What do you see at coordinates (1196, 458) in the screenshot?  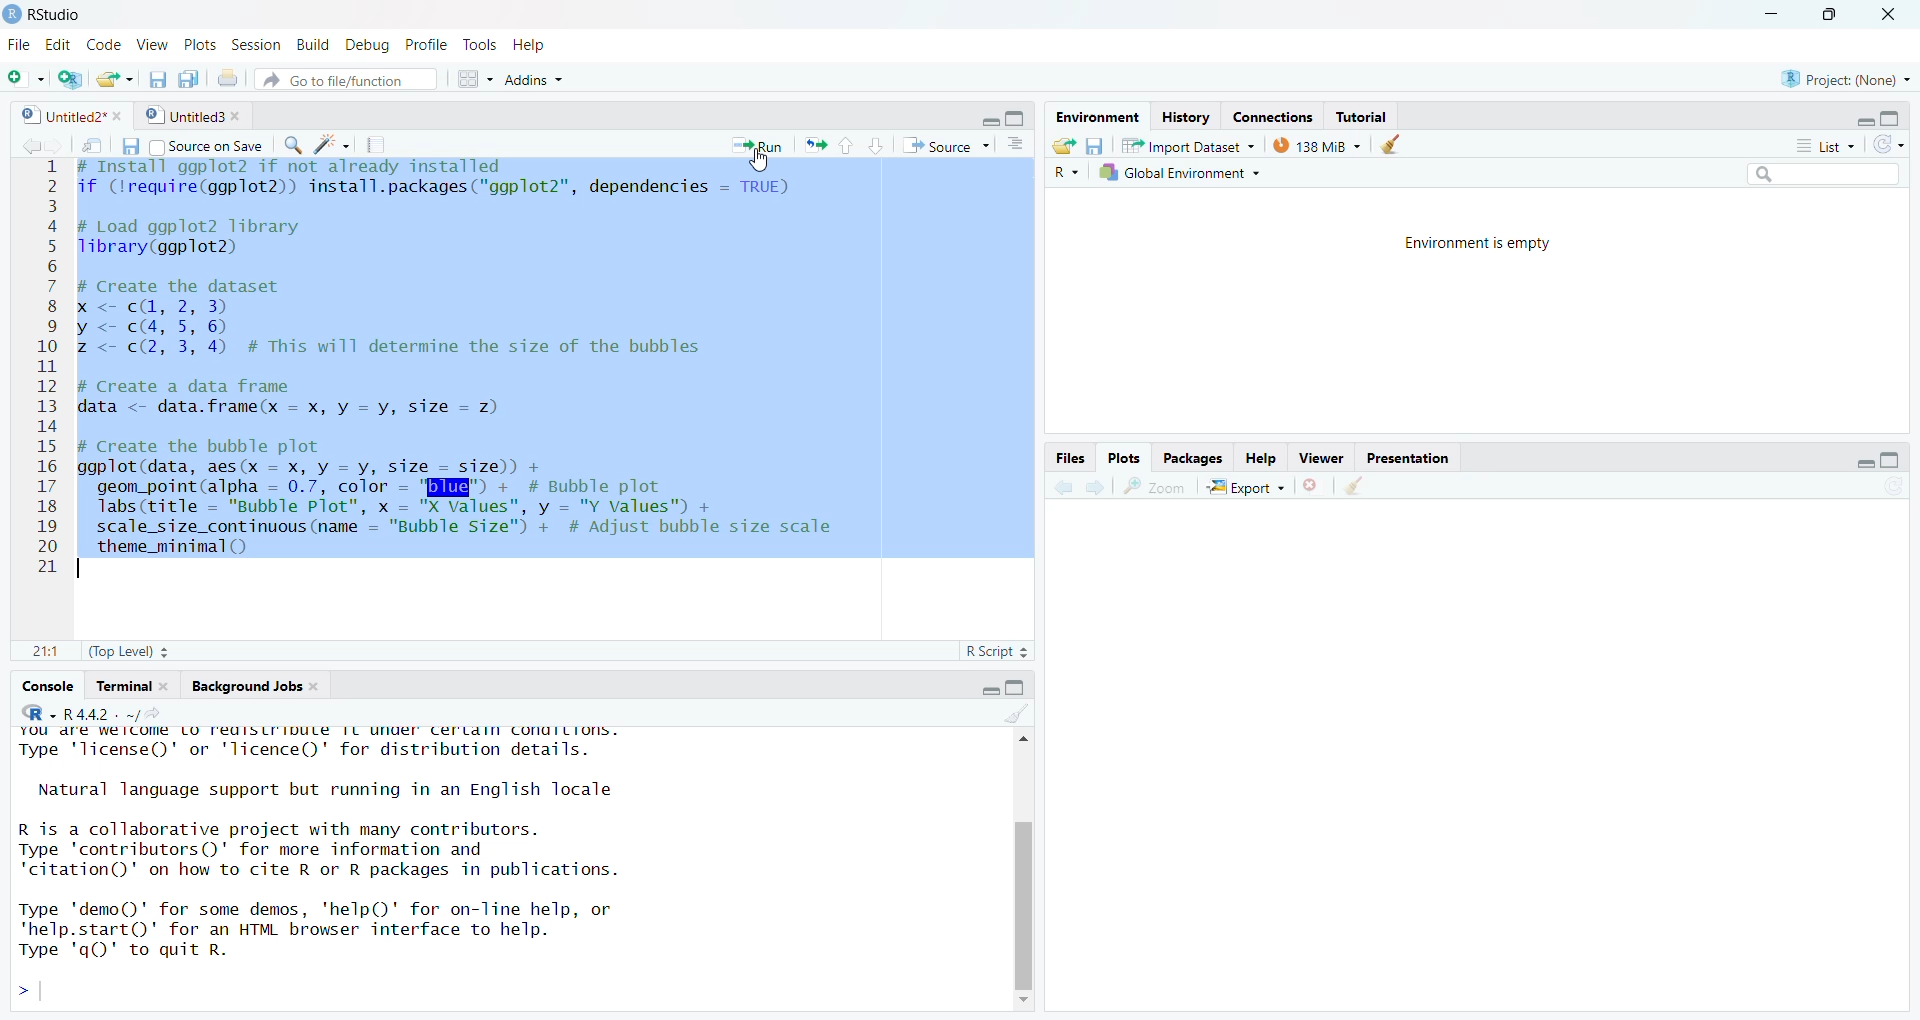 I see `Packages` at bounding box center [1196, 458].